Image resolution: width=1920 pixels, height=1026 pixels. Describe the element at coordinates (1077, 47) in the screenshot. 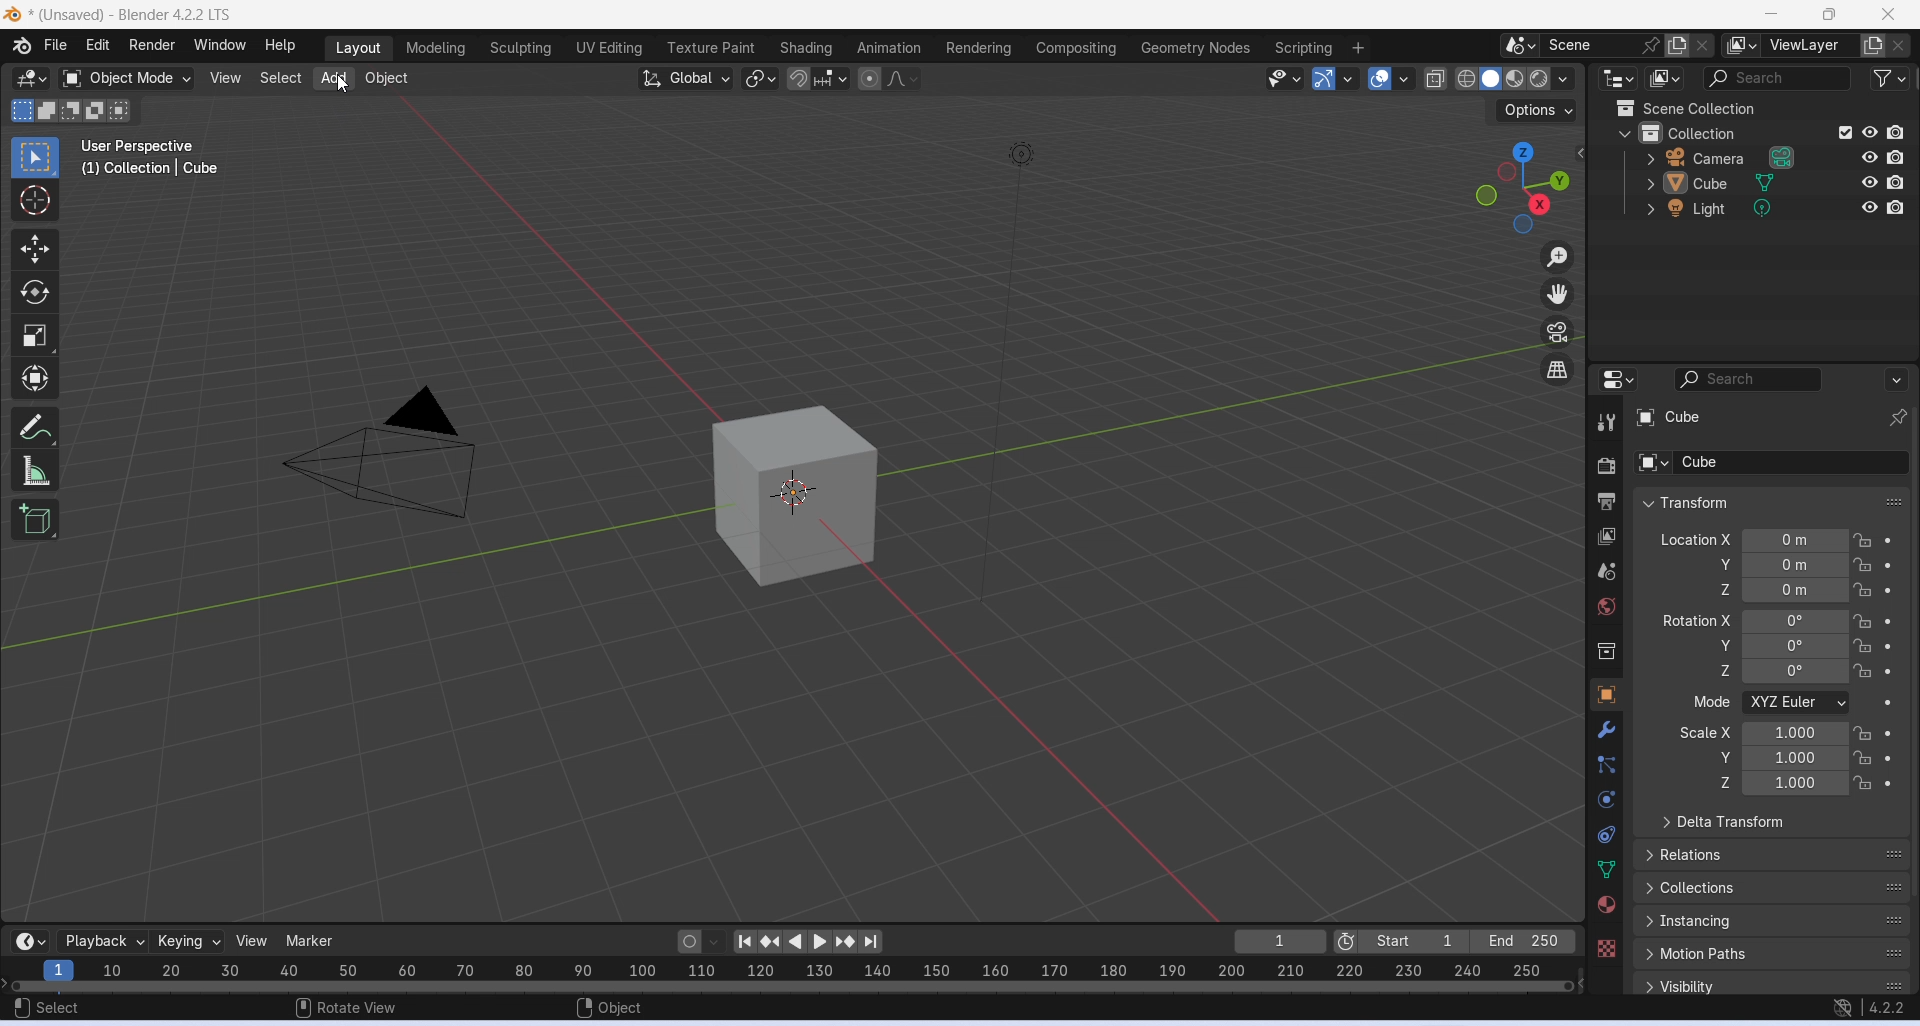

I see `Compositing` at that location.